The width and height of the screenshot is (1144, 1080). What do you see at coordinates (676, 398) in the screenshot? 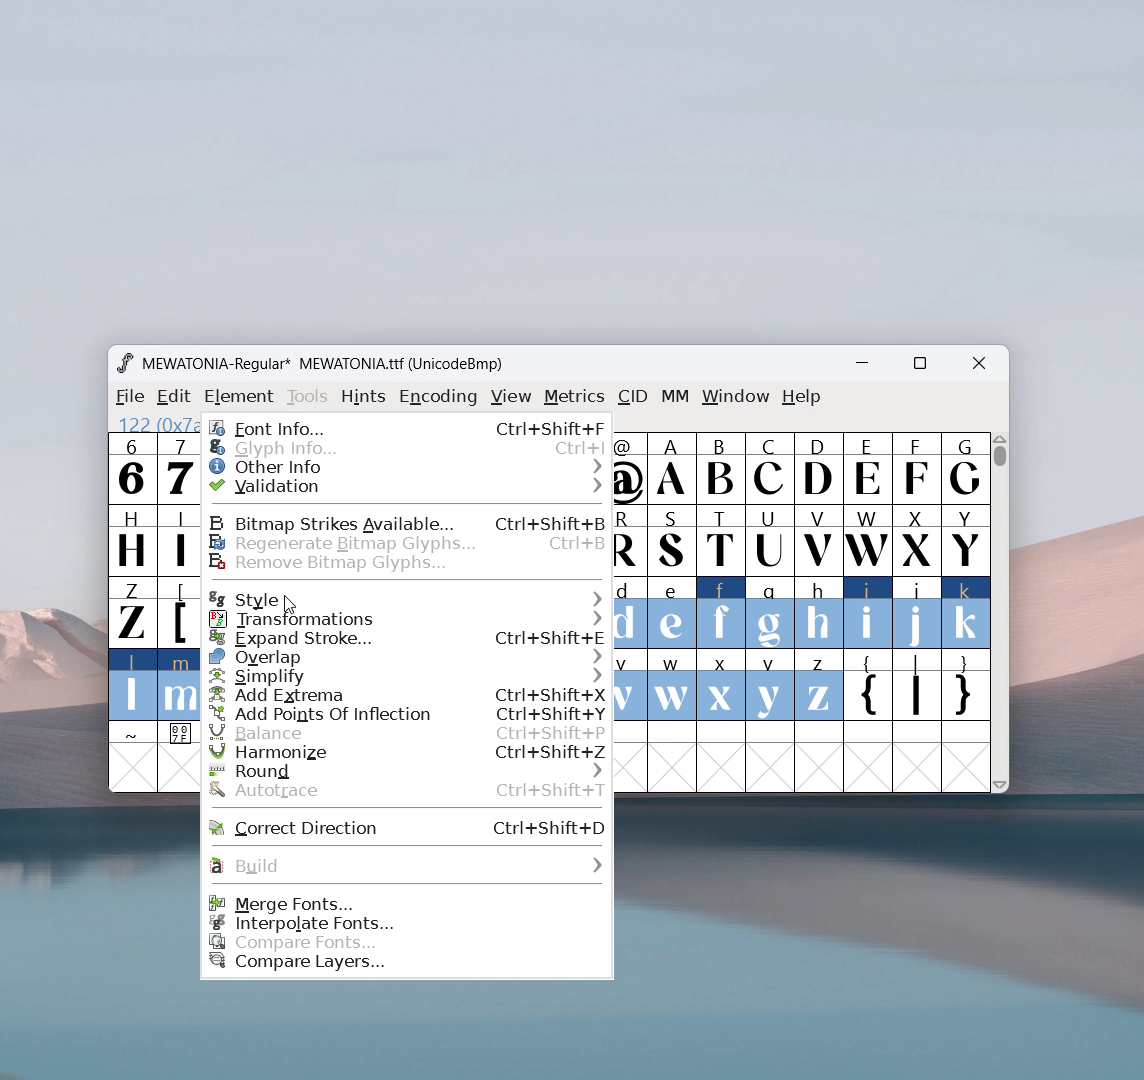
I see `MM` at bounding box center [676, 398].